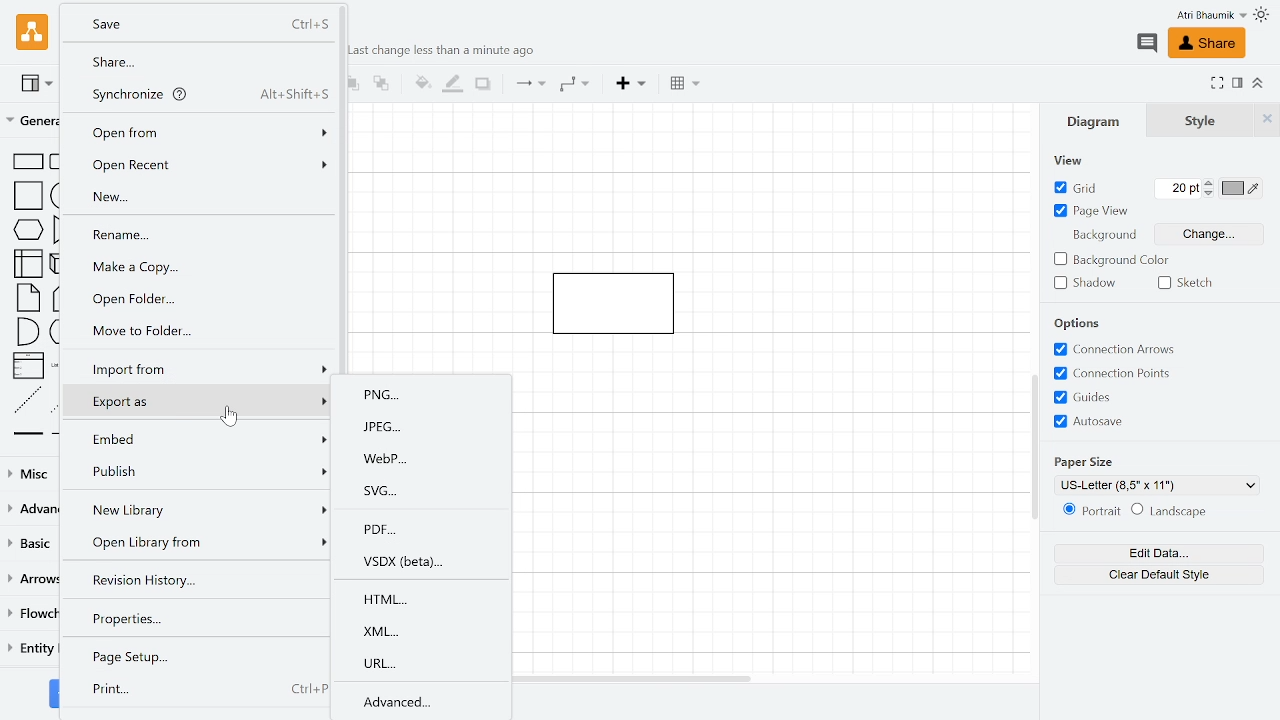 The width and height of the screenshot is (1280, 720). Describe the element at coordinates (527, 84) in the screenshot. I see `Connection` at that location.